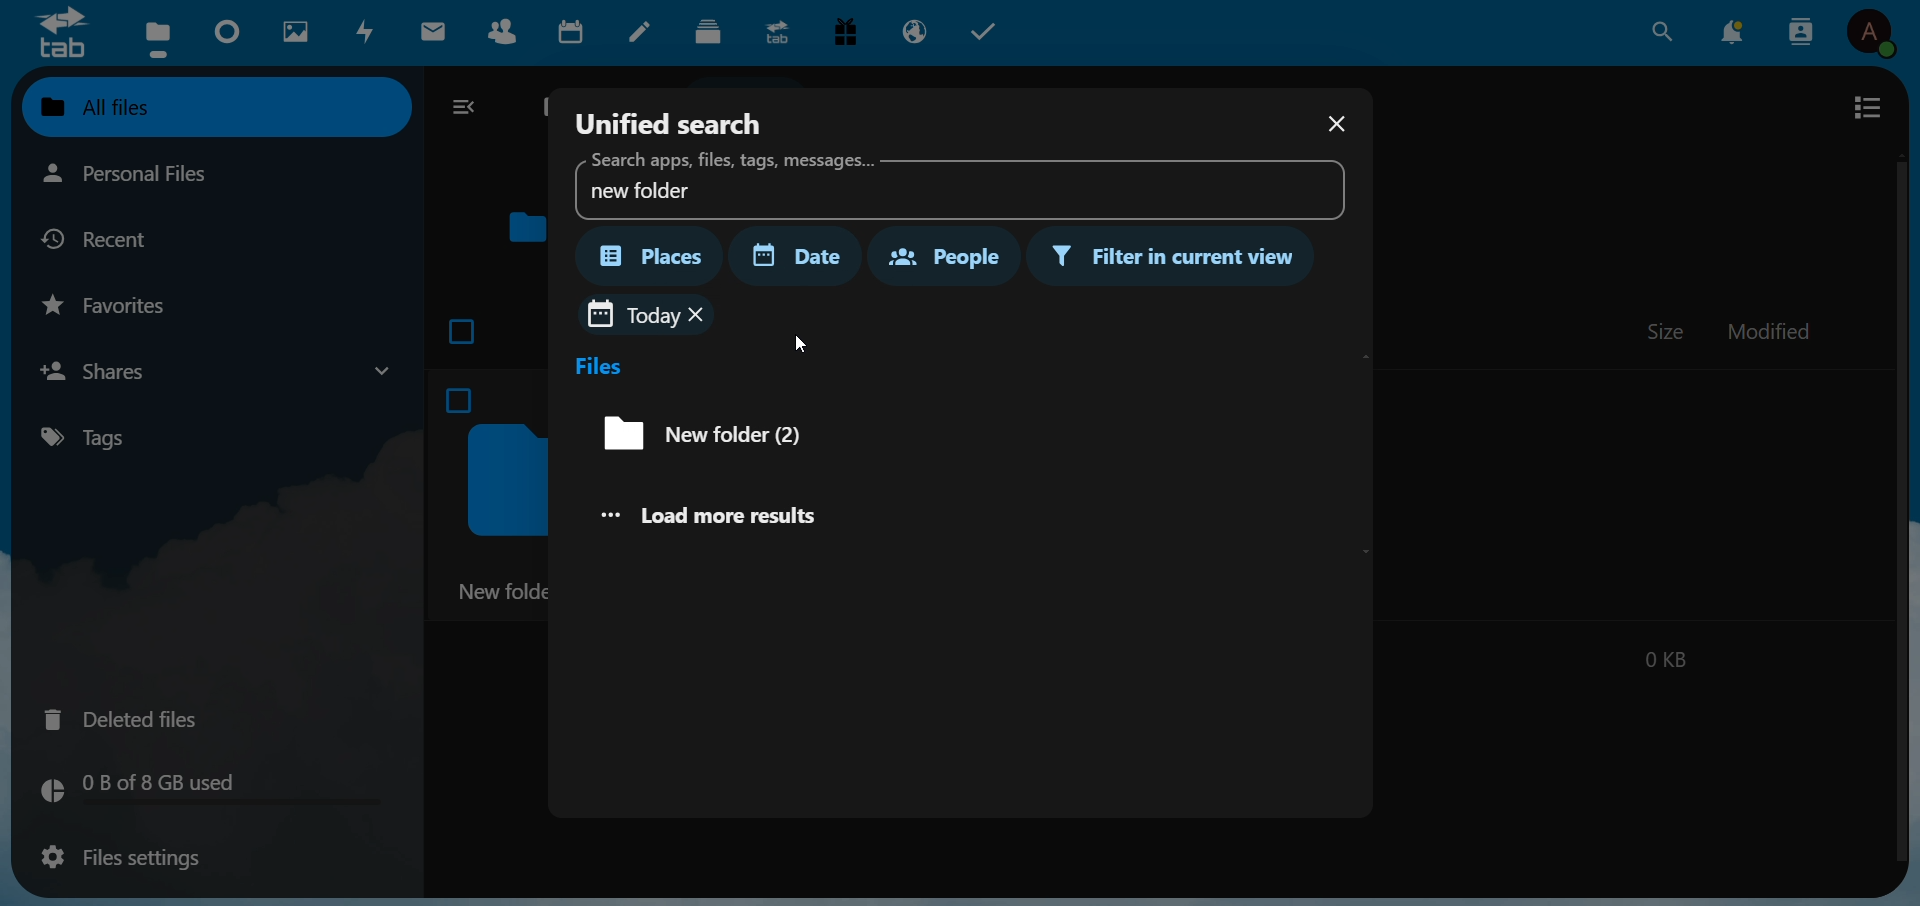 The height and width of the screenshot is (906, 1920). What do you see at coordinates (917, 30) in the screenshot?
I see `email hosting` at bounding box center [917, 30].